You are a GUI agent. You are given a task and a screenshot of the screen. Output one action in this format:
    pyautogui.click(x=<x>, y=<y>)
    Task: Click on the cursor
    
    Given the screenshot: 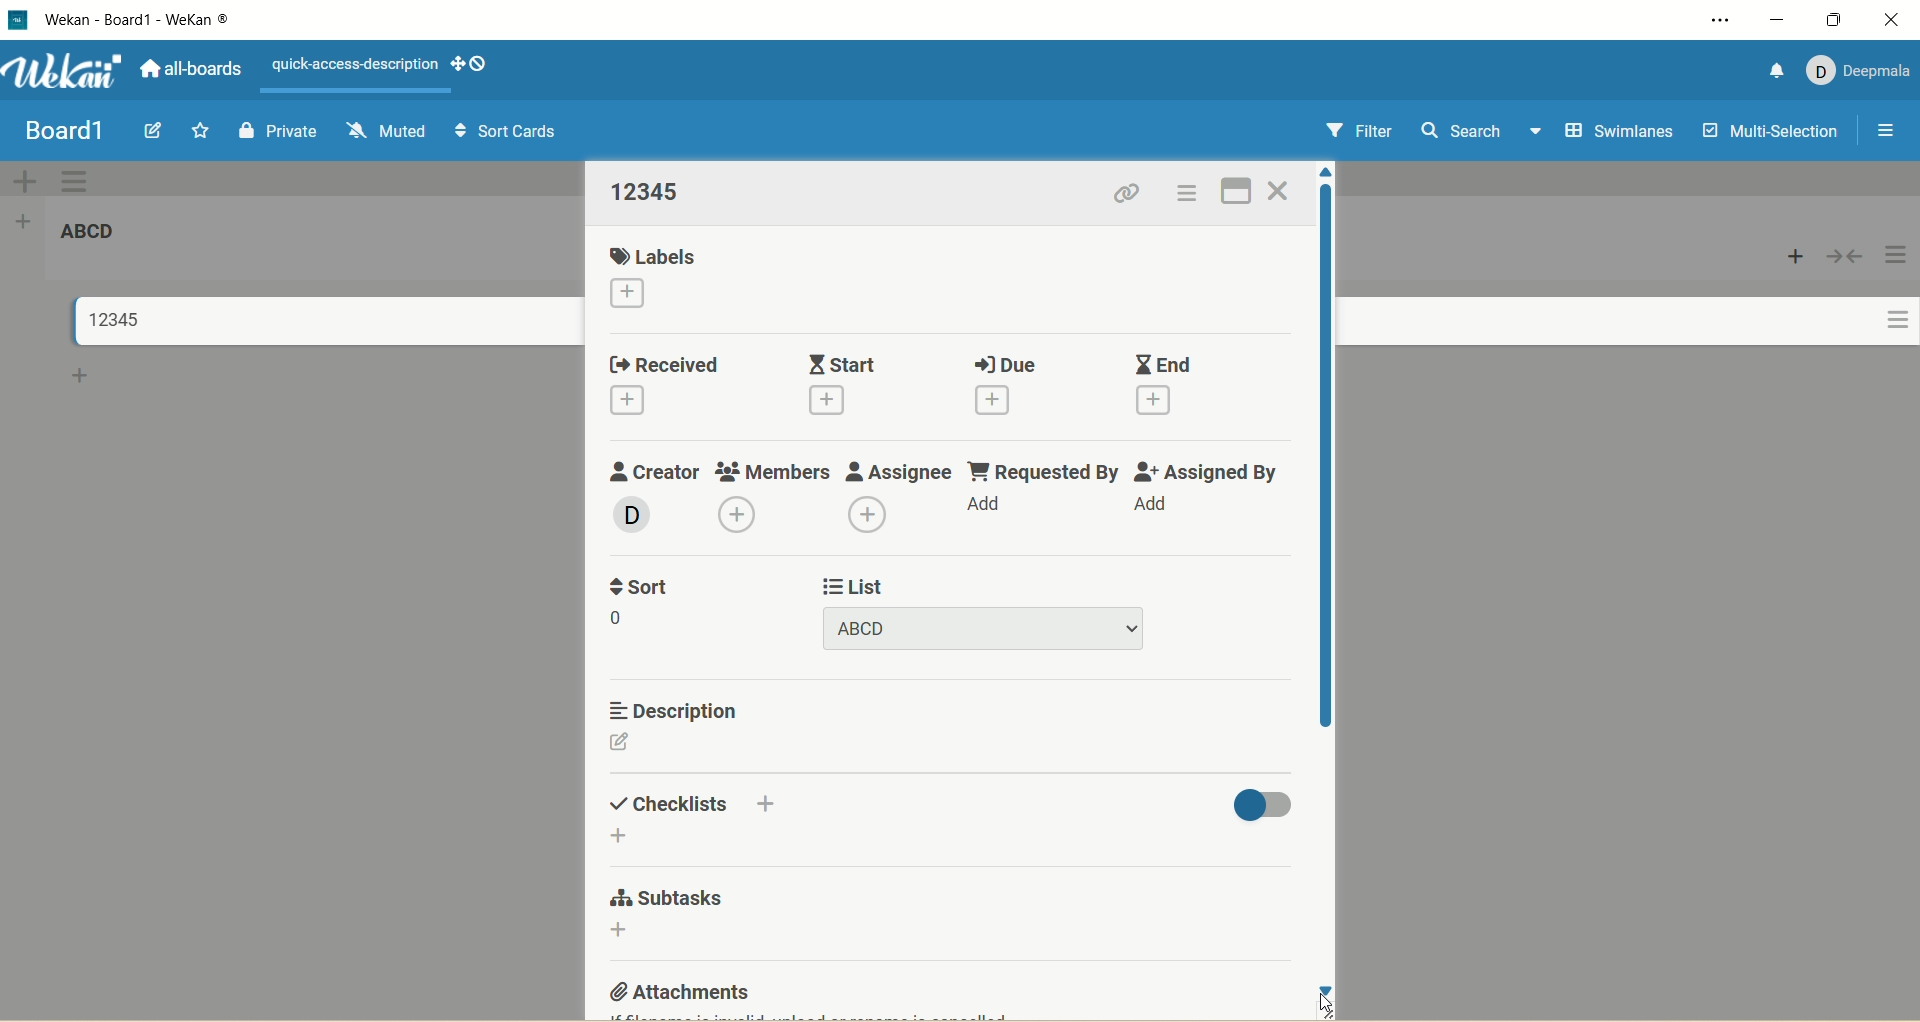 What is the action you would take?
    pyautogui.click(x=1333, y=1007)
    